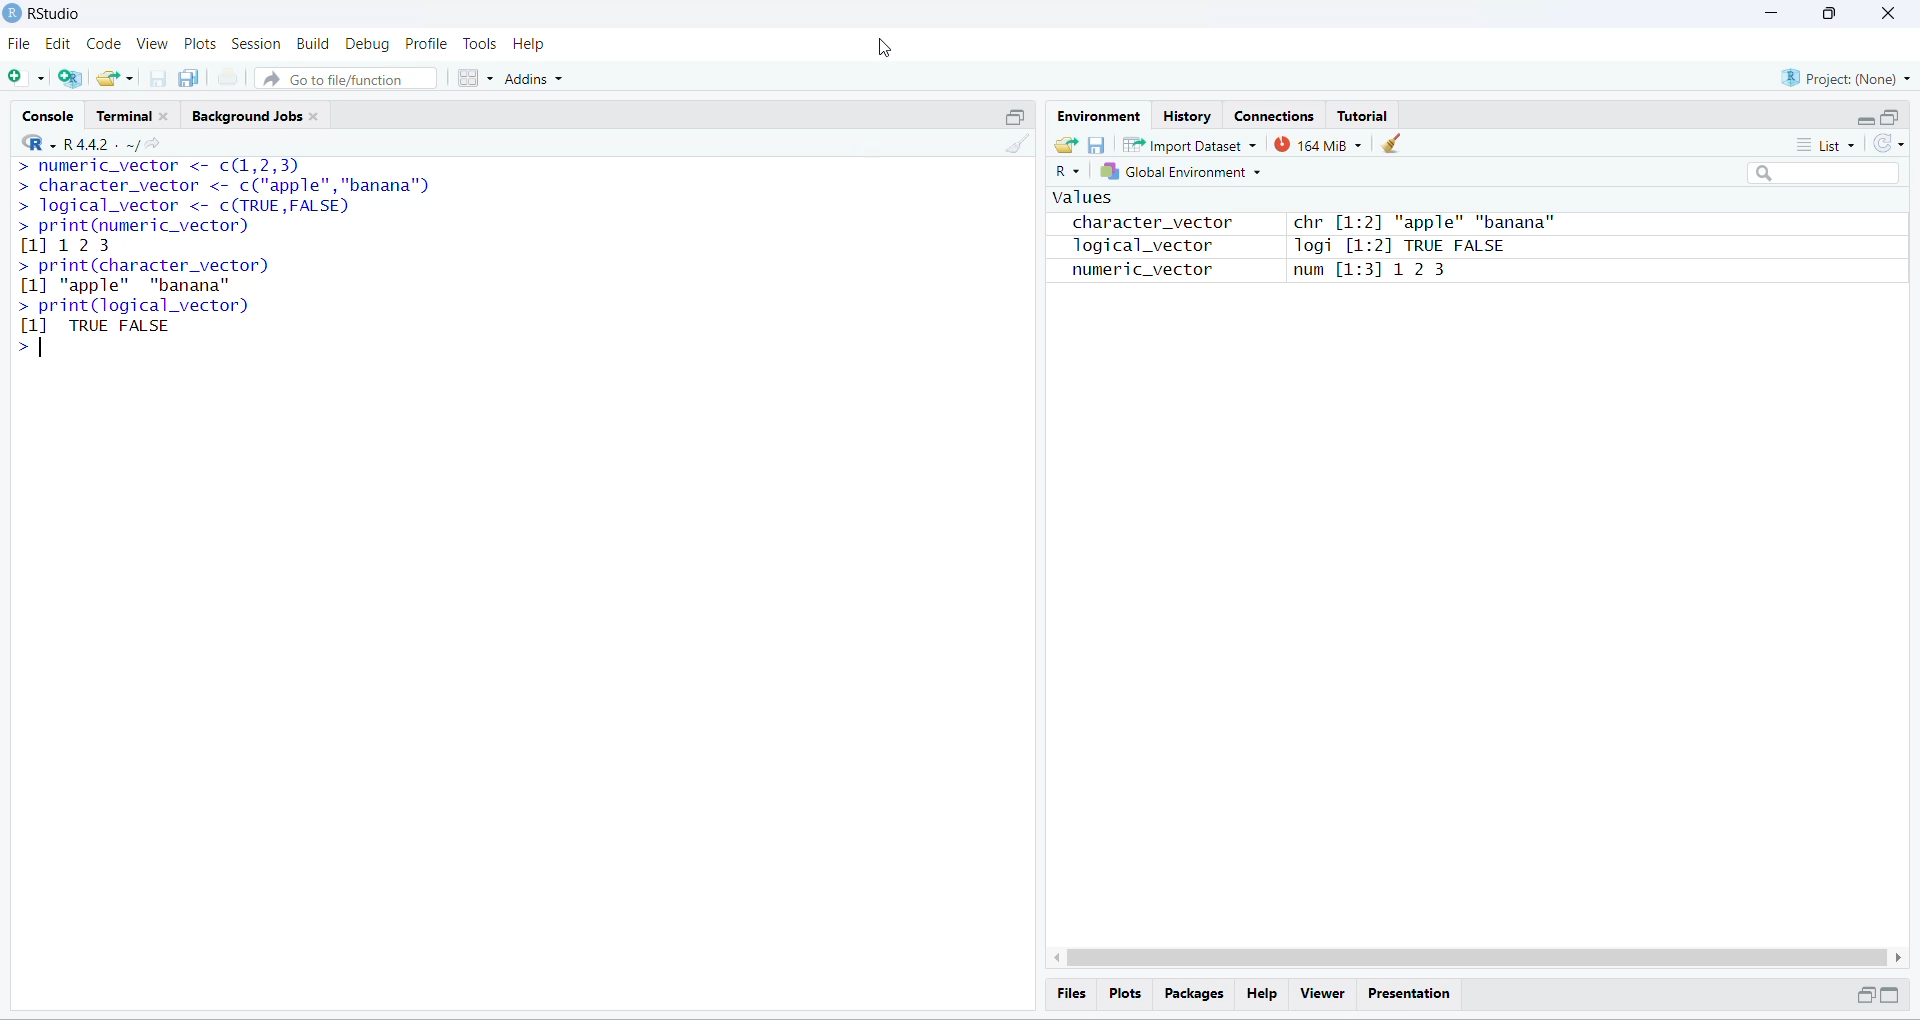 This screenshot has height=1020, width=1920. I want to click on Project: (None), so click(1848, 77).